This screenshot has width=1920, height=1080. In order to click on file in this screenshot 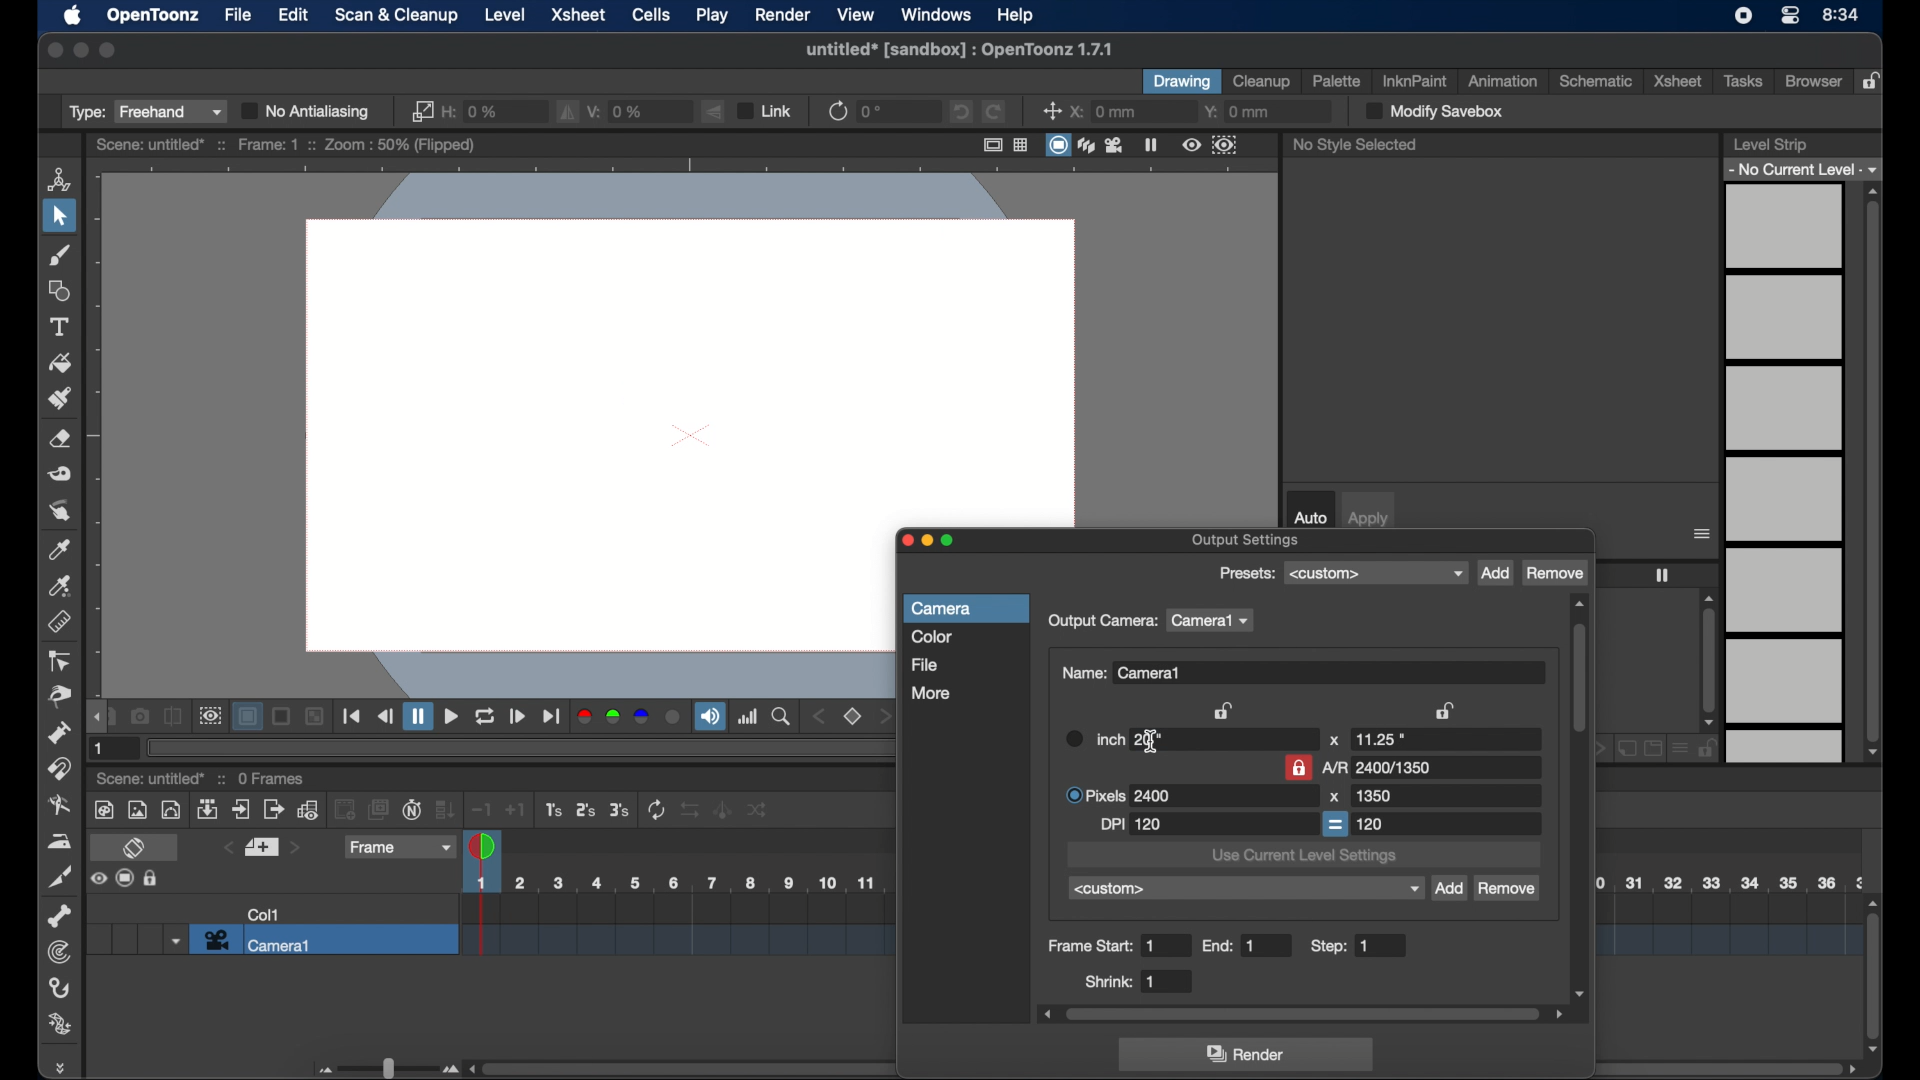, I will do `click(239, 15)`.